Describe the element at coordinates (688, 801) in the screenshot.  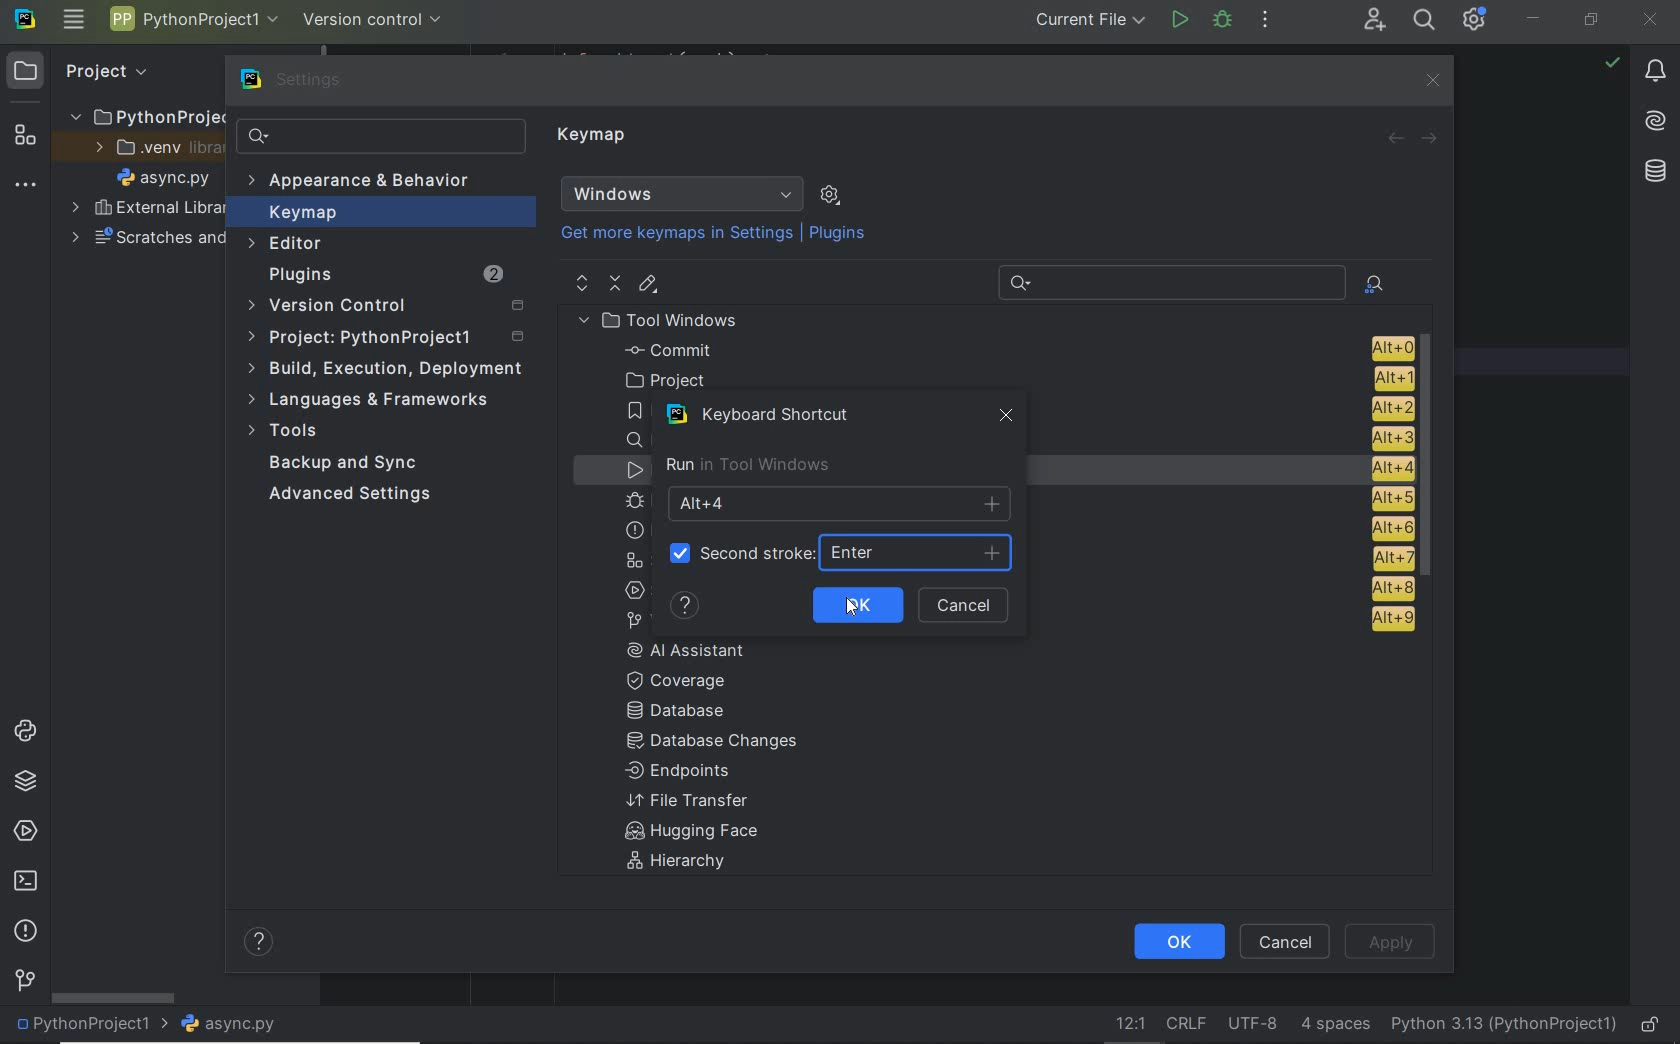
I see `File Transfer` at that location.